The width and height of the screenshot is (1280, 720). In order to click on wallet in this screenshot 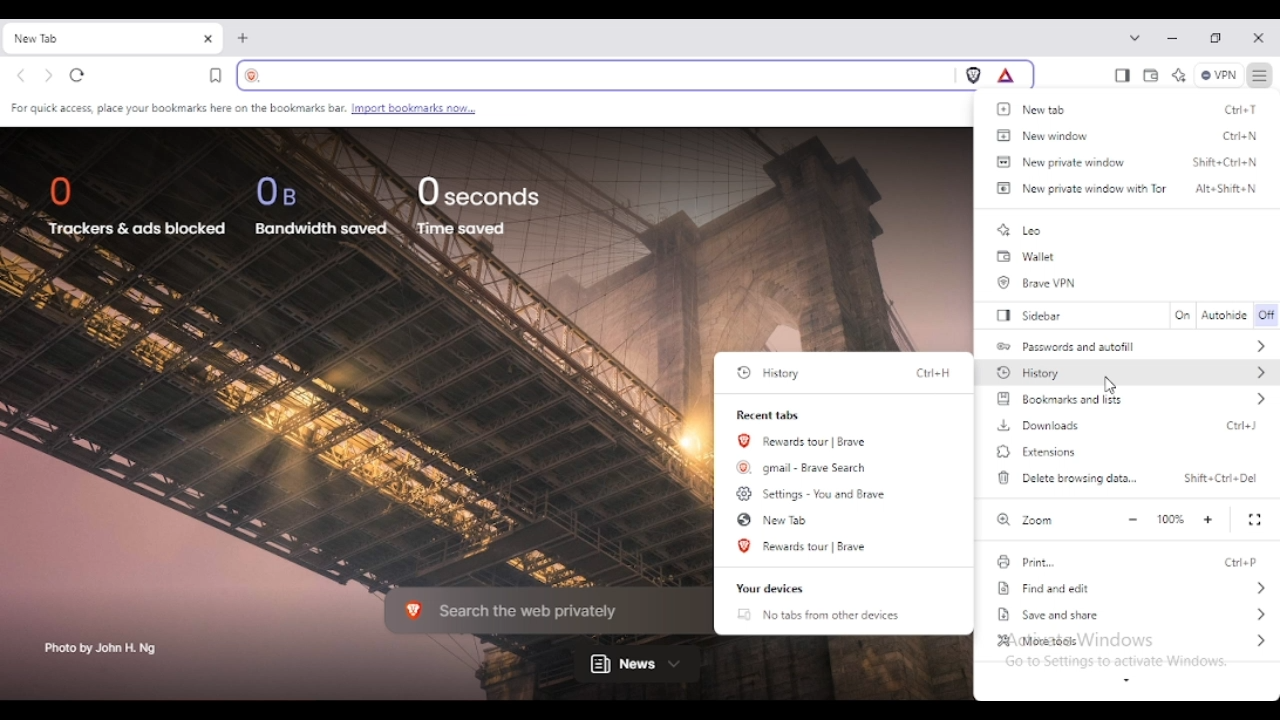, I will do `click(1151, 77)`.